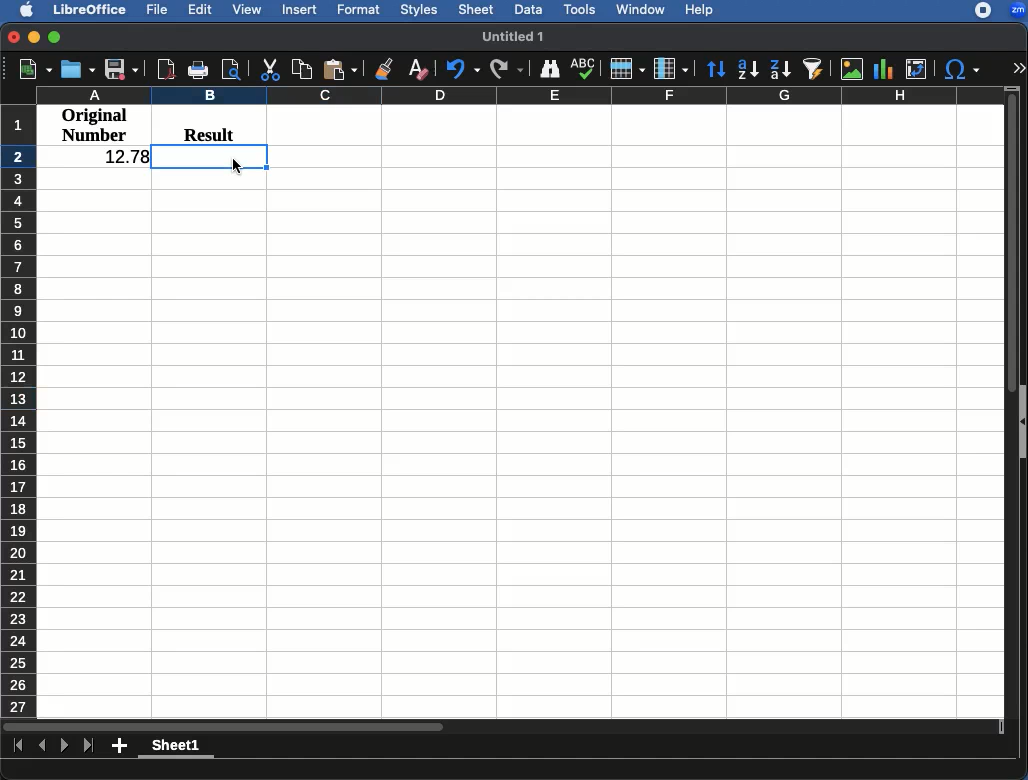  Describe the element at coordinates (232, 70) in the screenshot. I see `Print preview ` at that location.